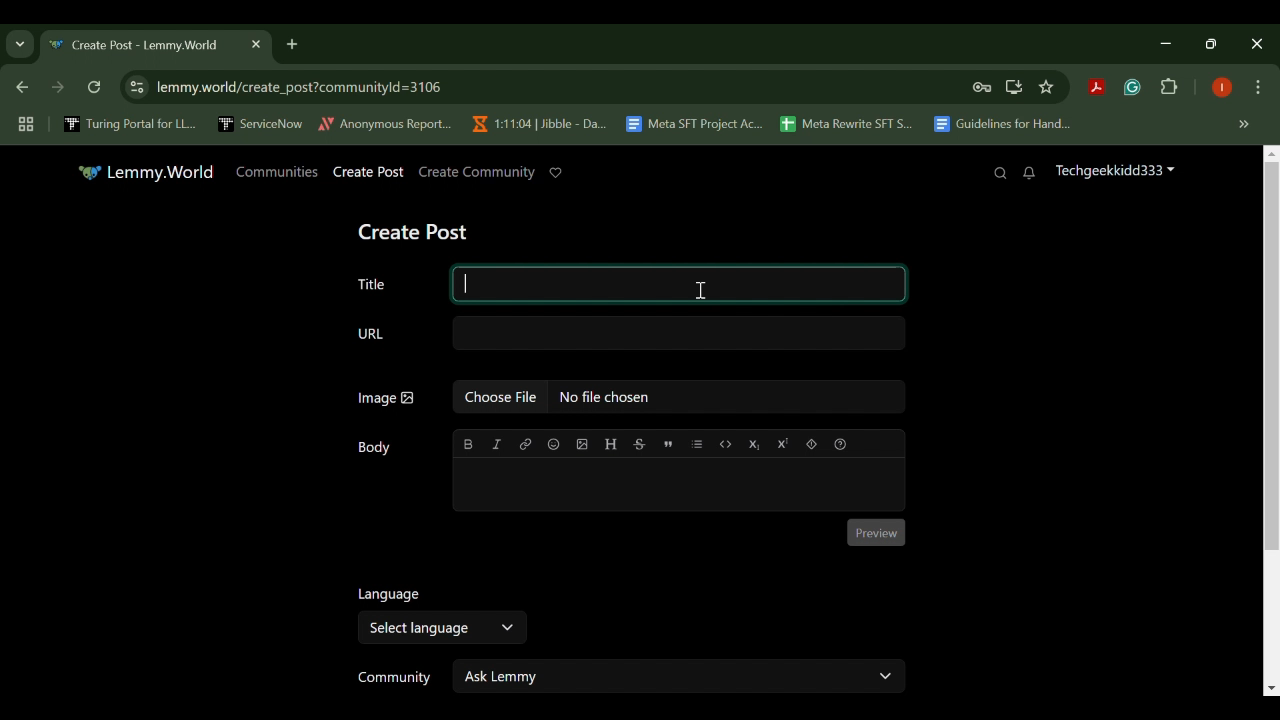 The height and width of the screenshot is (720, 1280). What do you see at coordinates (1222, 89) in the screenshot?
I see `Browser Profile ` at bounding box center [1222, 89].